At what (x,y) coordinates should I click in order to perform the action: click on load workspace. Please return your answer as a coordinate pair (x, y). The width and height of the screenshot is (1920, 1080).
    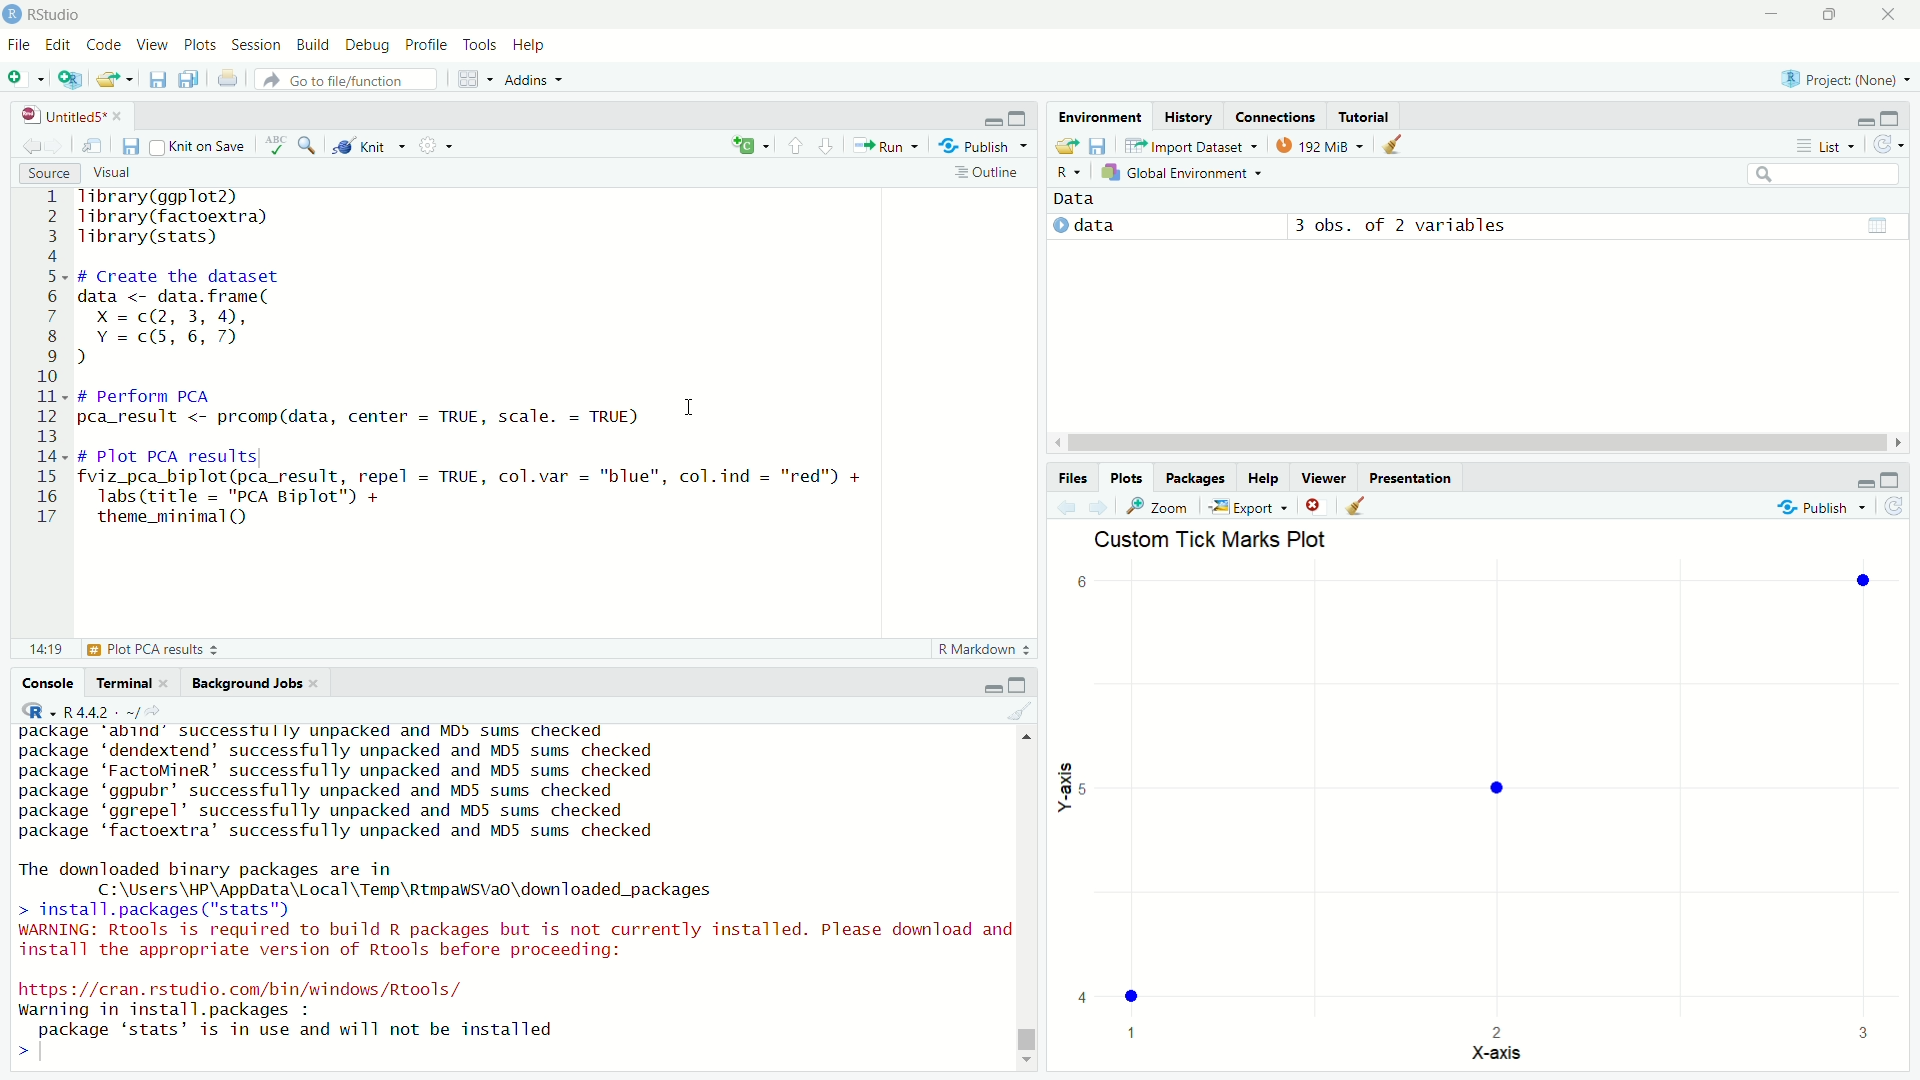
    Looking at the image, I should click on (1068, 144).